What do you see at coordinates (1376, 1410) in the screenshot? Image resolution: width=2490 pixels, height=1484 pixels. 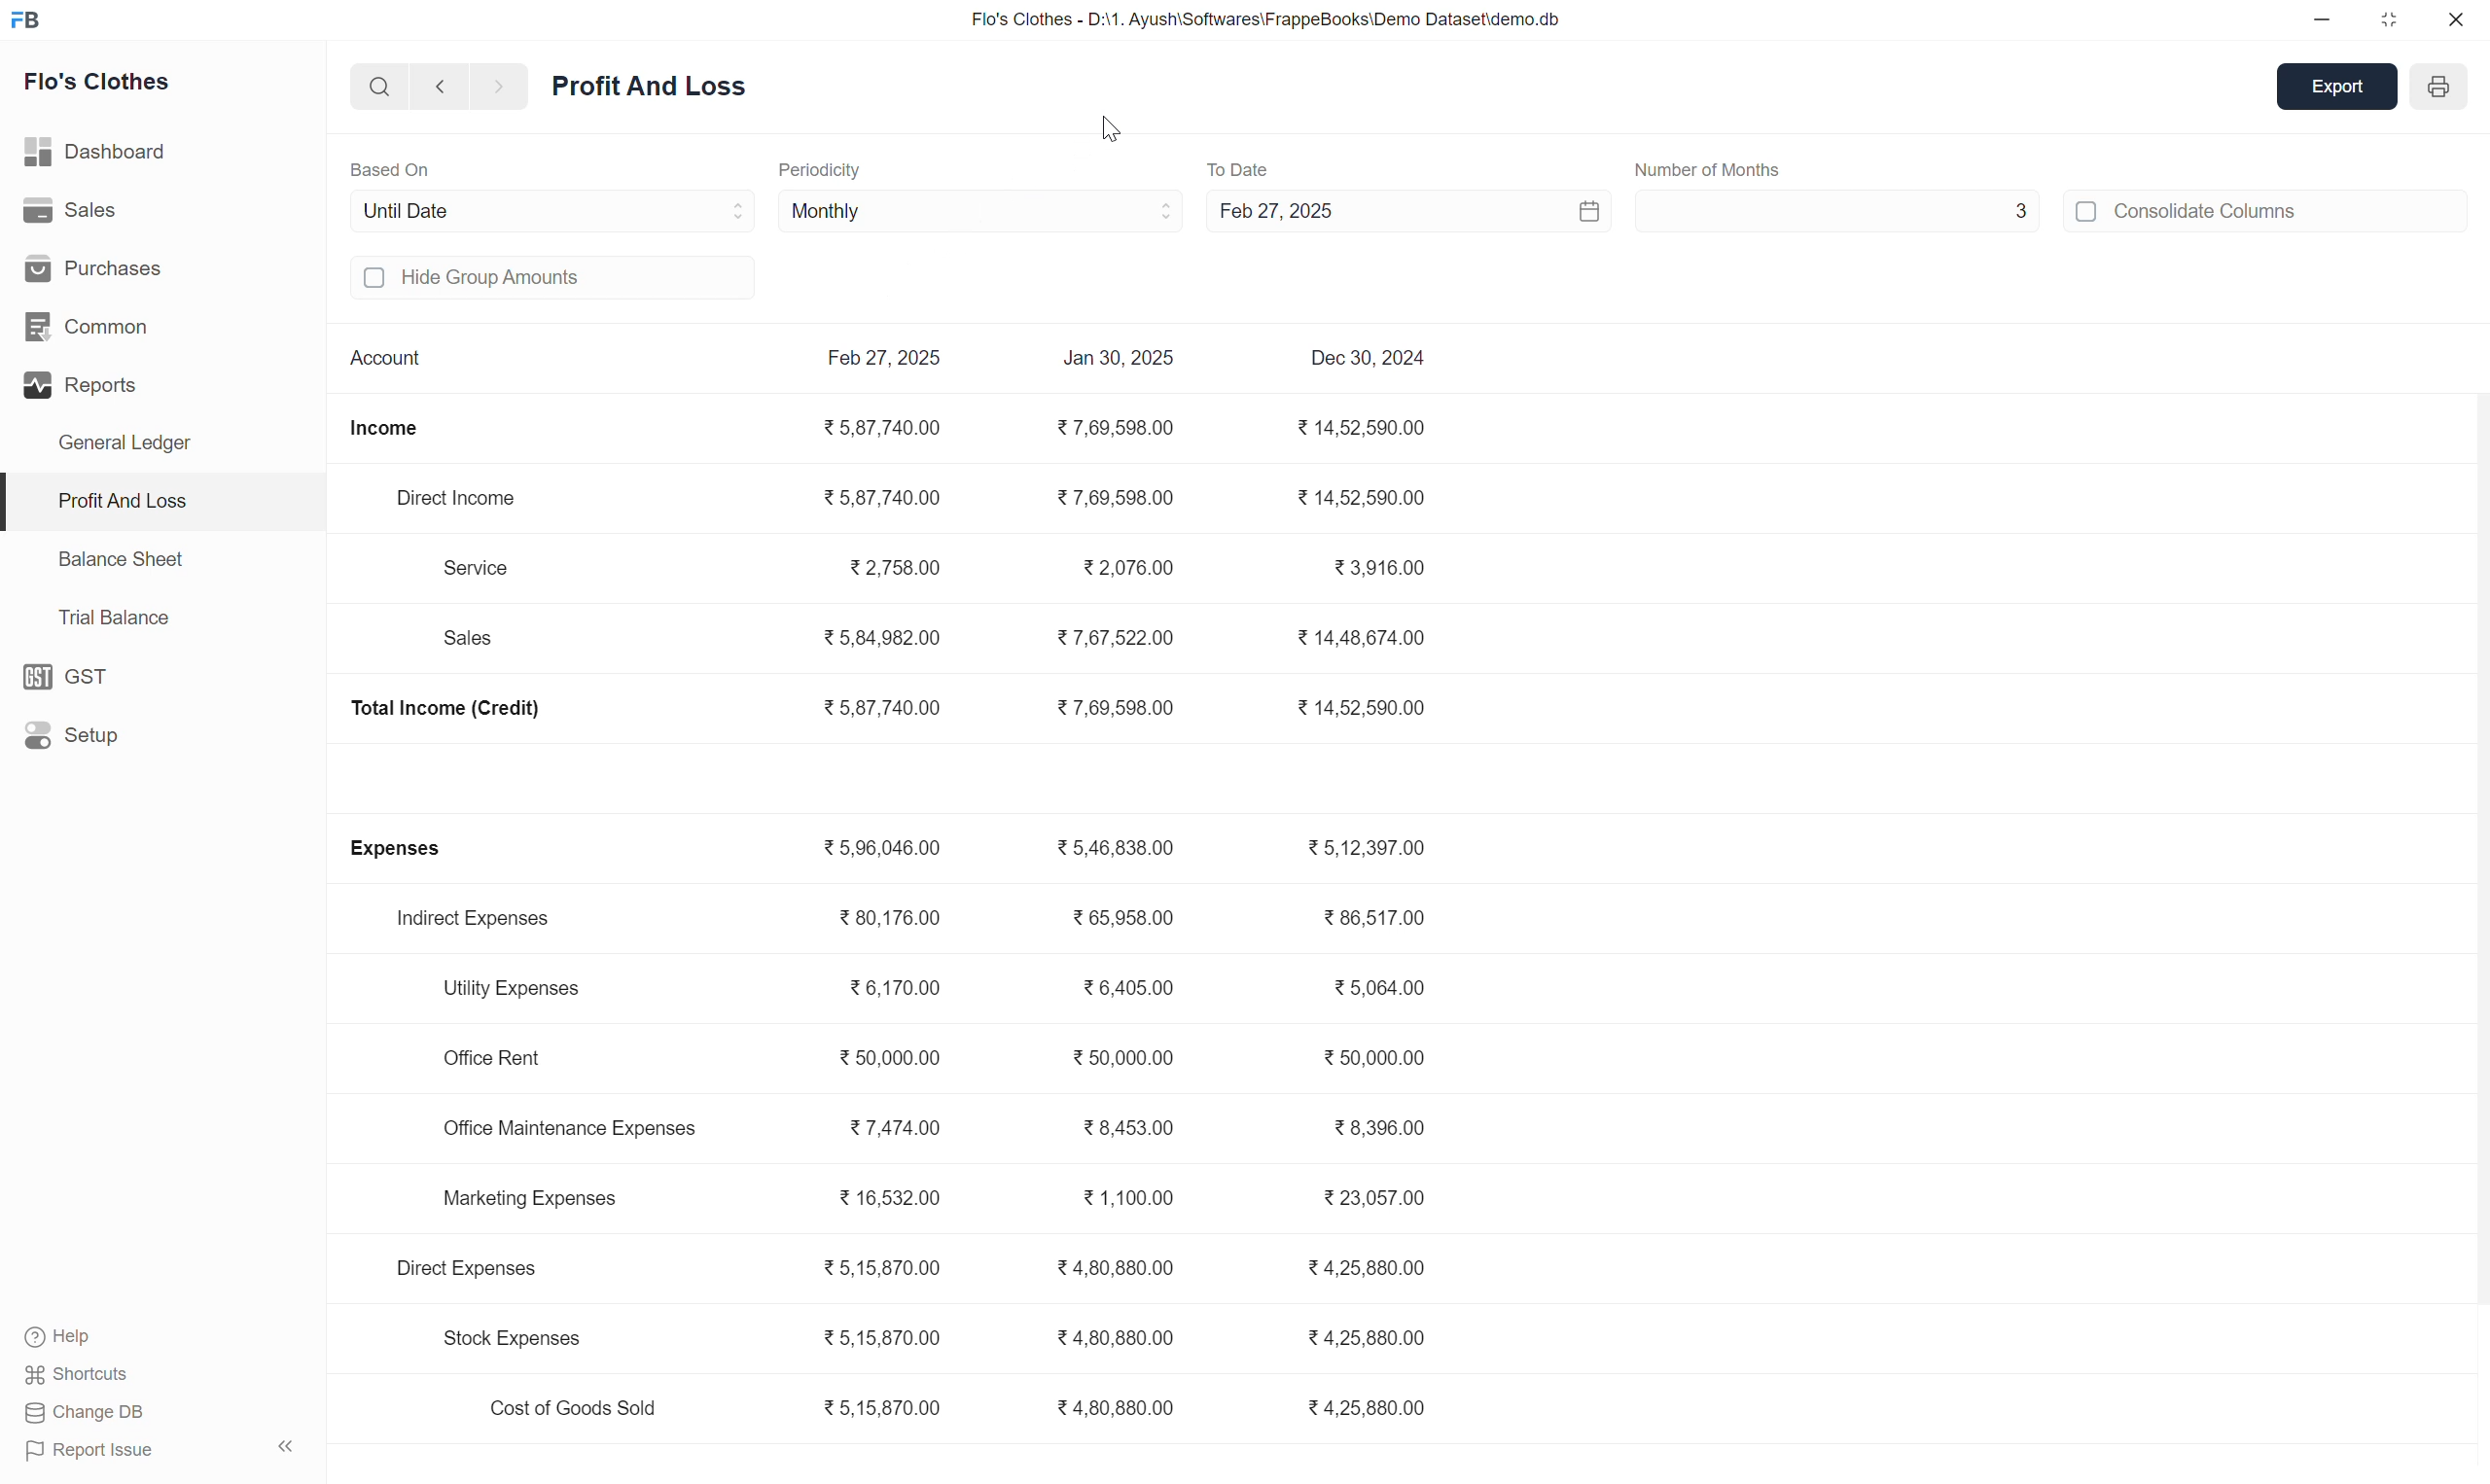 I see `₹4,25,880.00` at bounding box center [1376, 1410].